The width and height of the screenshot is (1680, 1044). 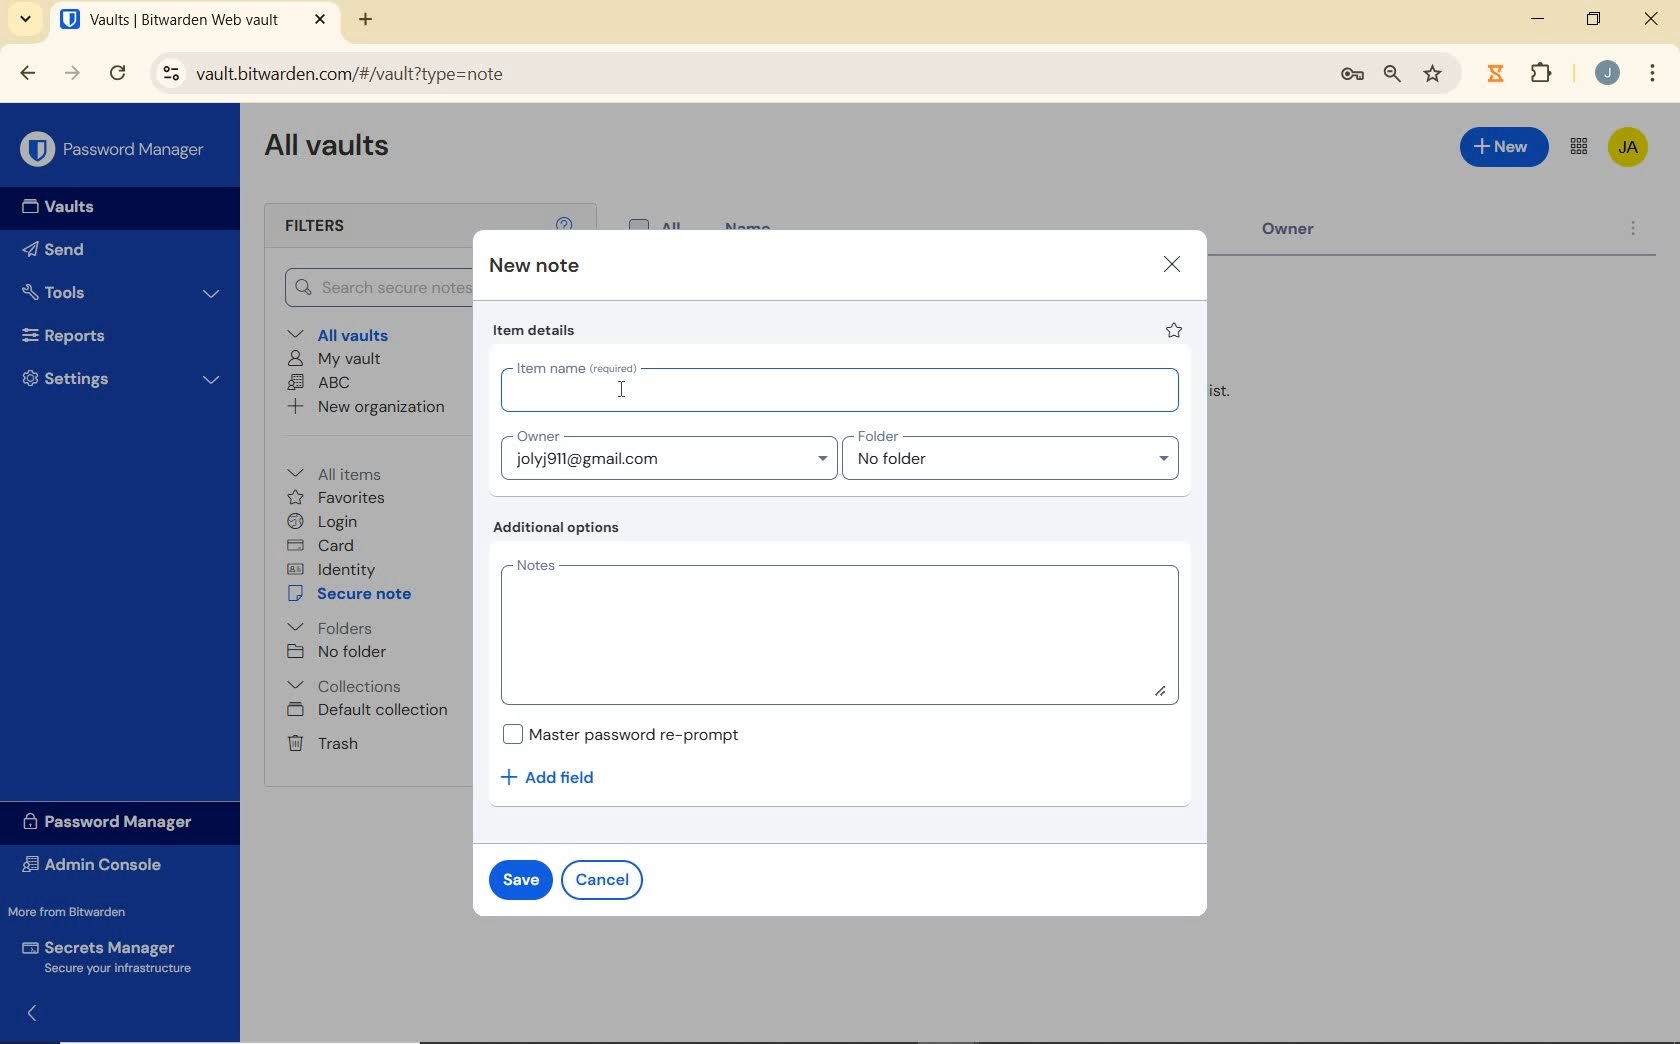 What do you see at coordinates (72, 73) in the screenshot?
I see `forward` at bounding box center [72, 73].